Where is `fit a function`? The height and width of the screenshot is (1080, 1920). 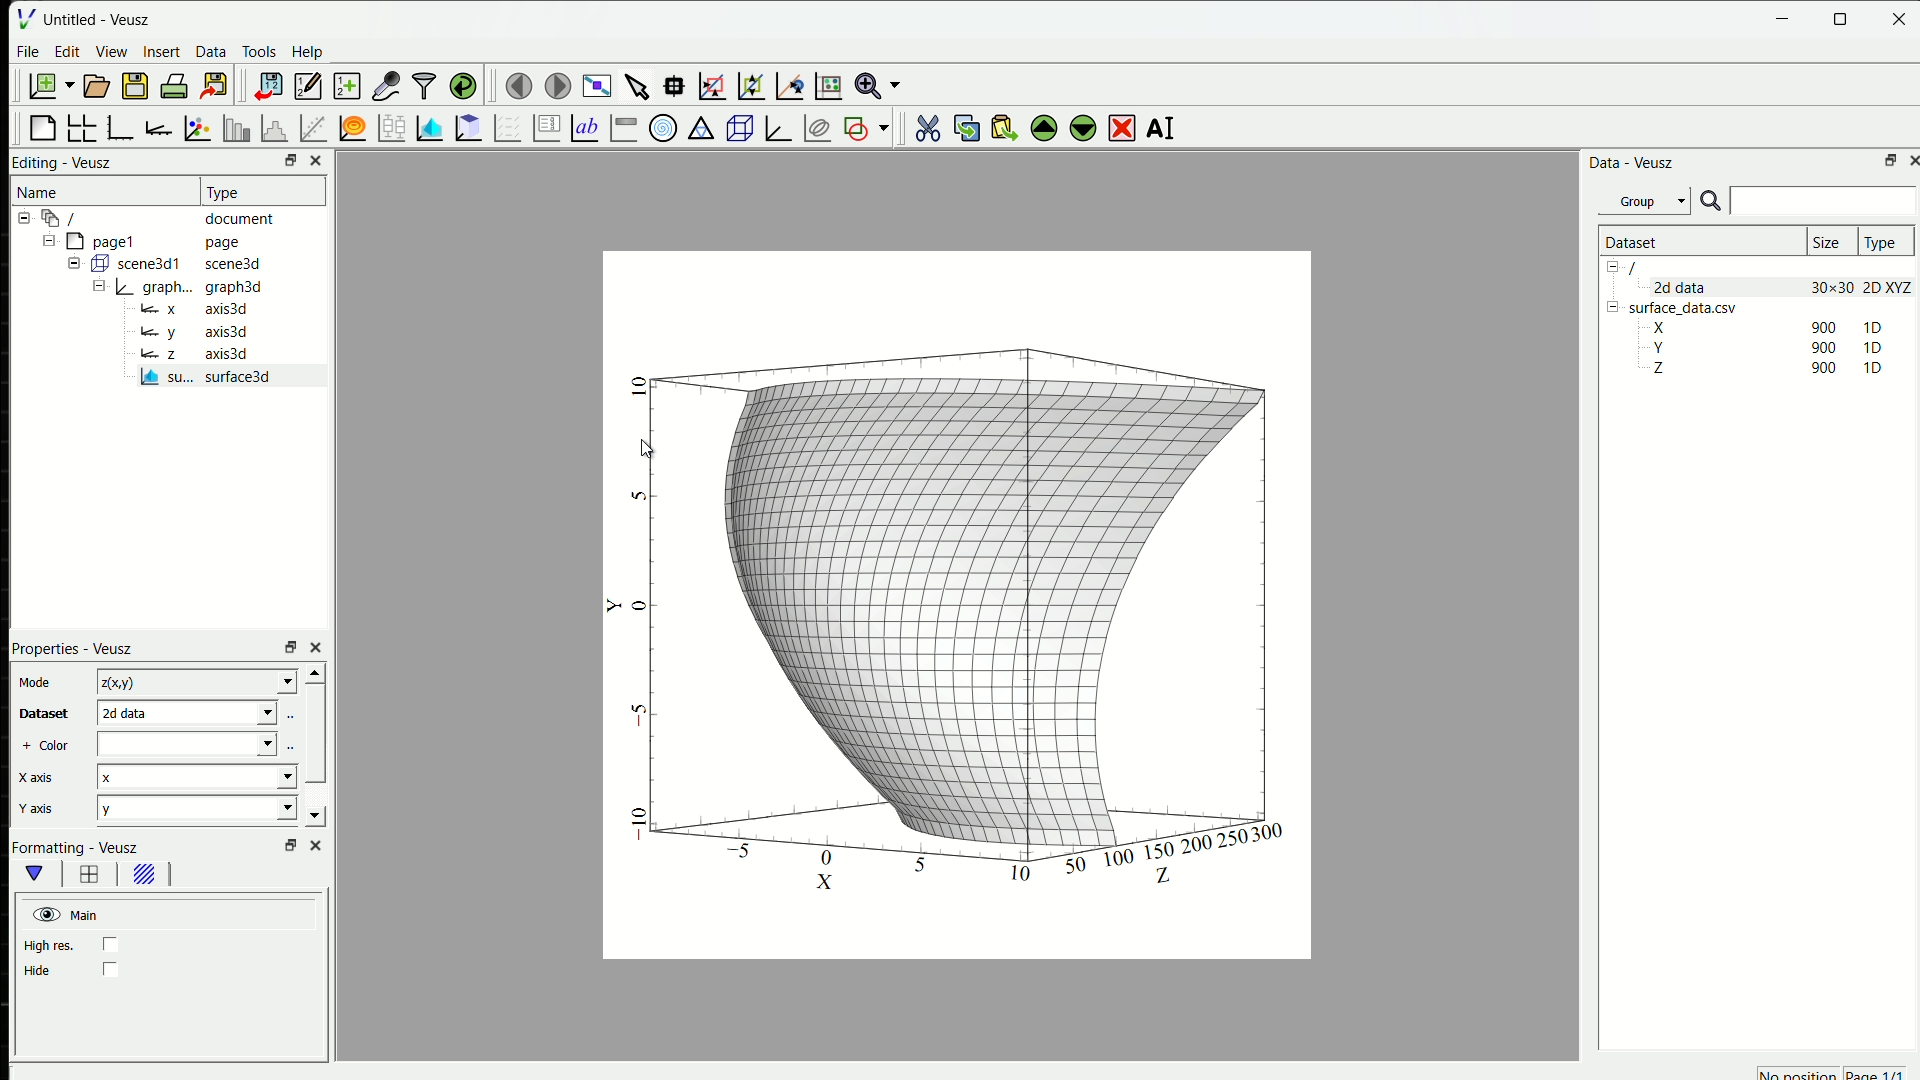
fit a function is located at coordinates (314, 126).